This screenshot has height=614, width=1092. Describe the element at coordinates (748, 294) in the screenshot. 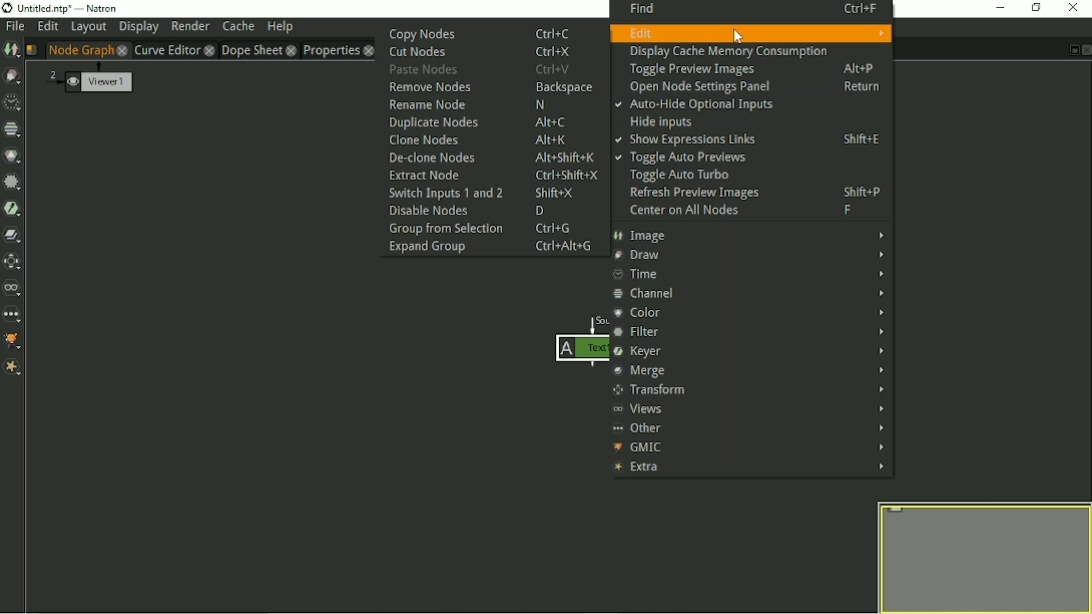

I see `Channel` at that location.